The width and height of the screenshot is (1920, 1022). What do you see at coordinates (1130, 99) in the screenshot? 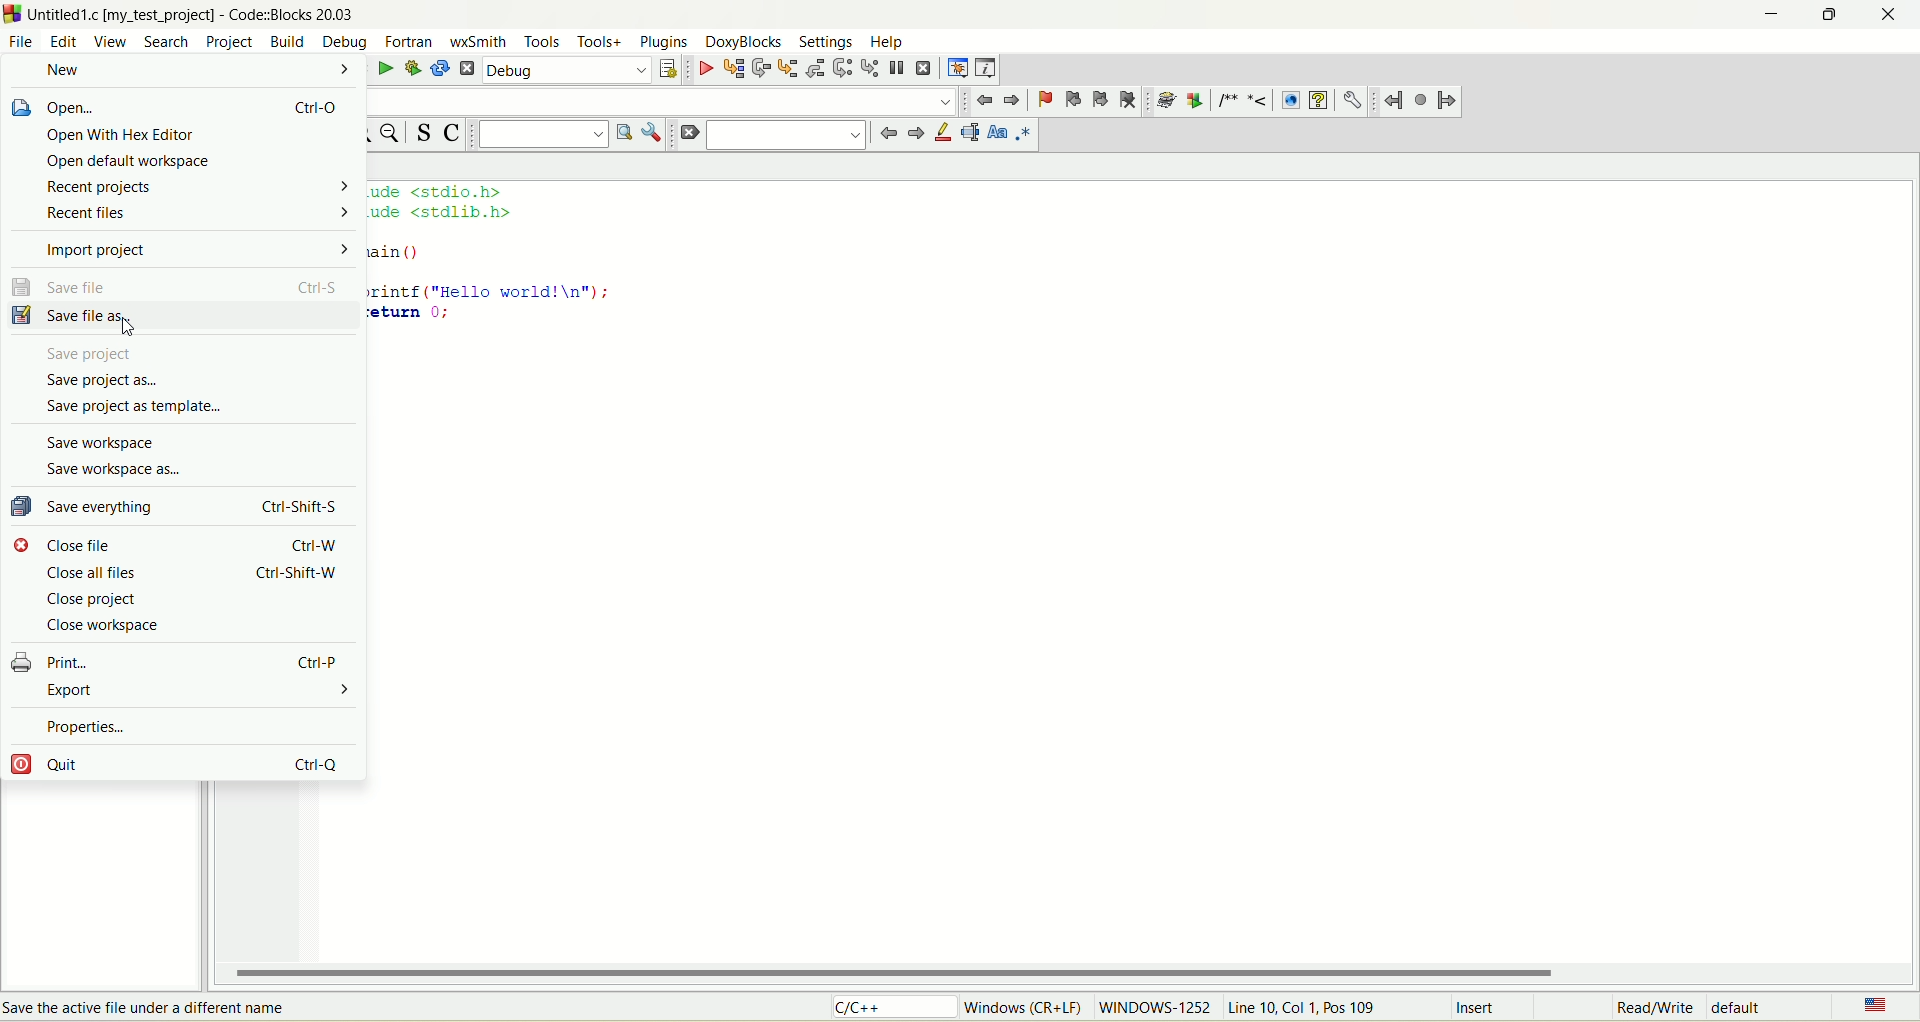
I see `clear bookmark` at bounding box center [1130, 99].